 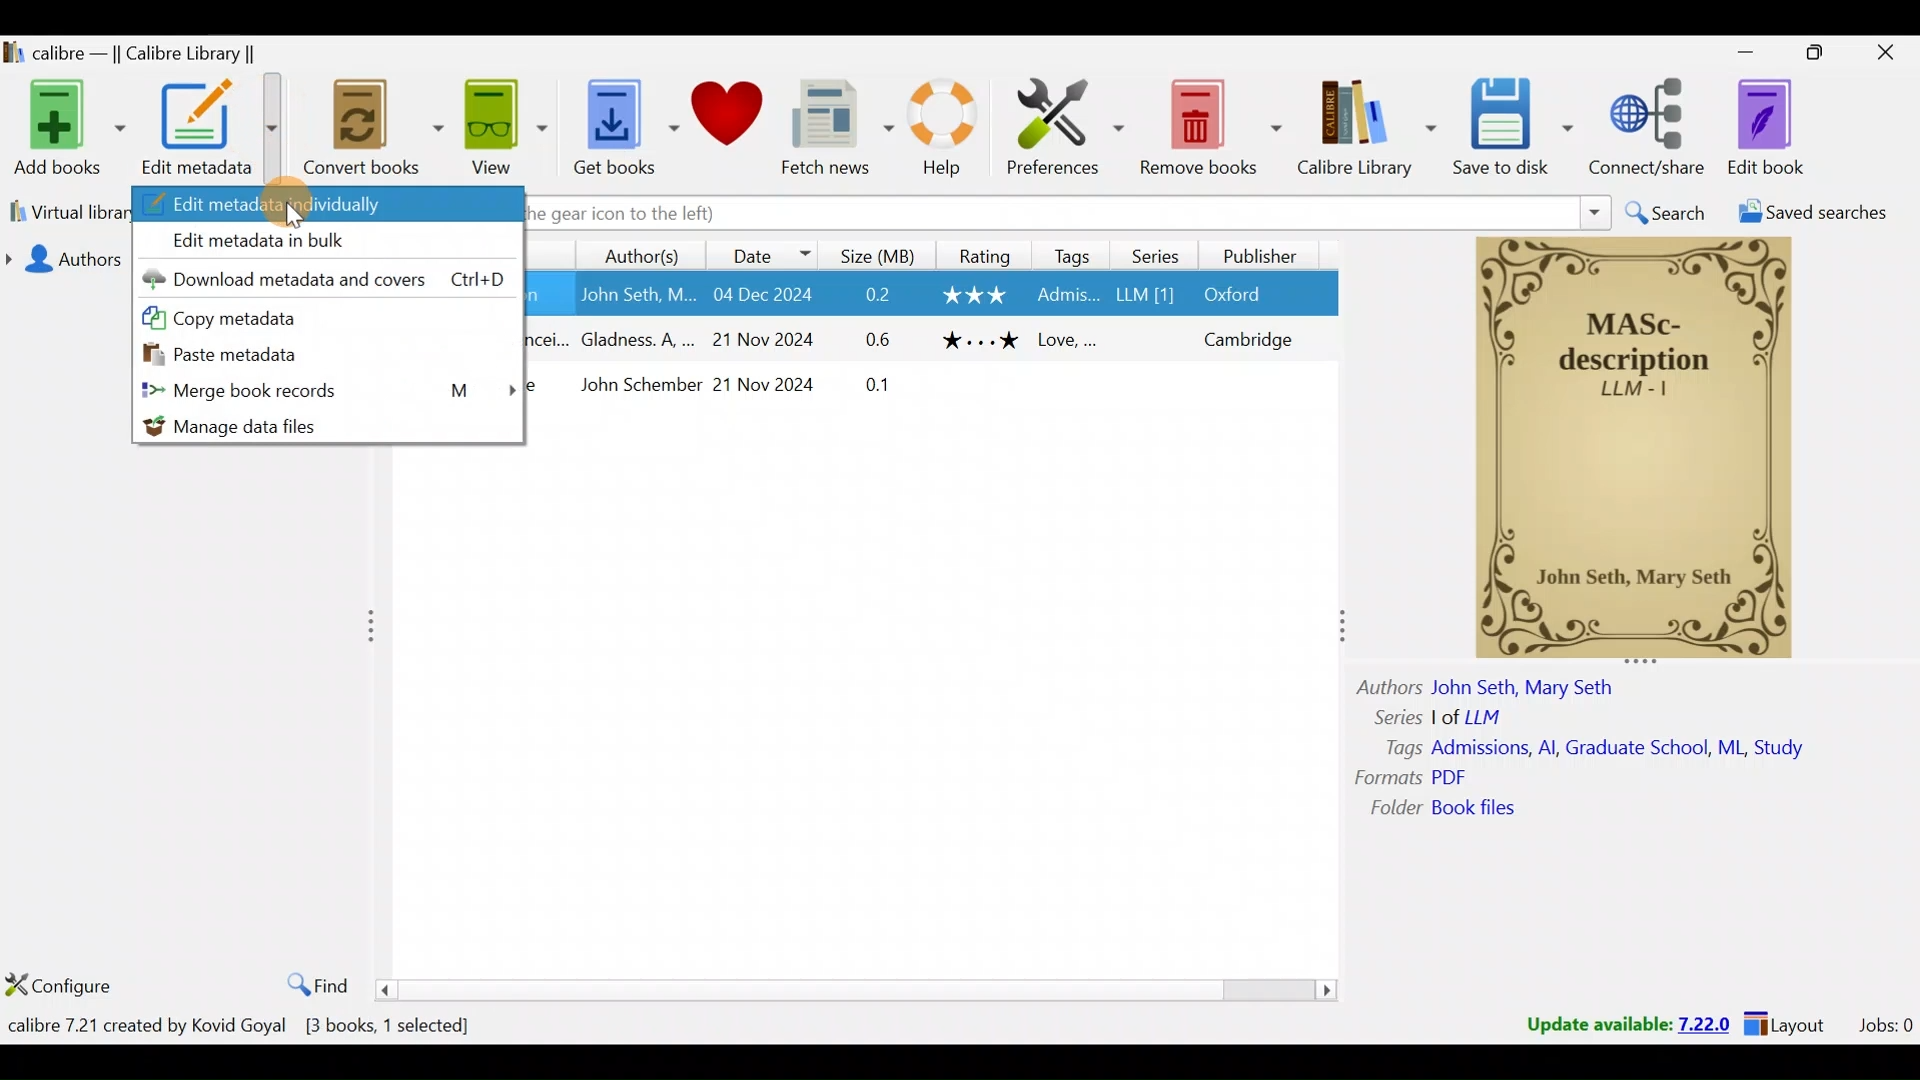 I want to click on , so click(x=1340, y=634).